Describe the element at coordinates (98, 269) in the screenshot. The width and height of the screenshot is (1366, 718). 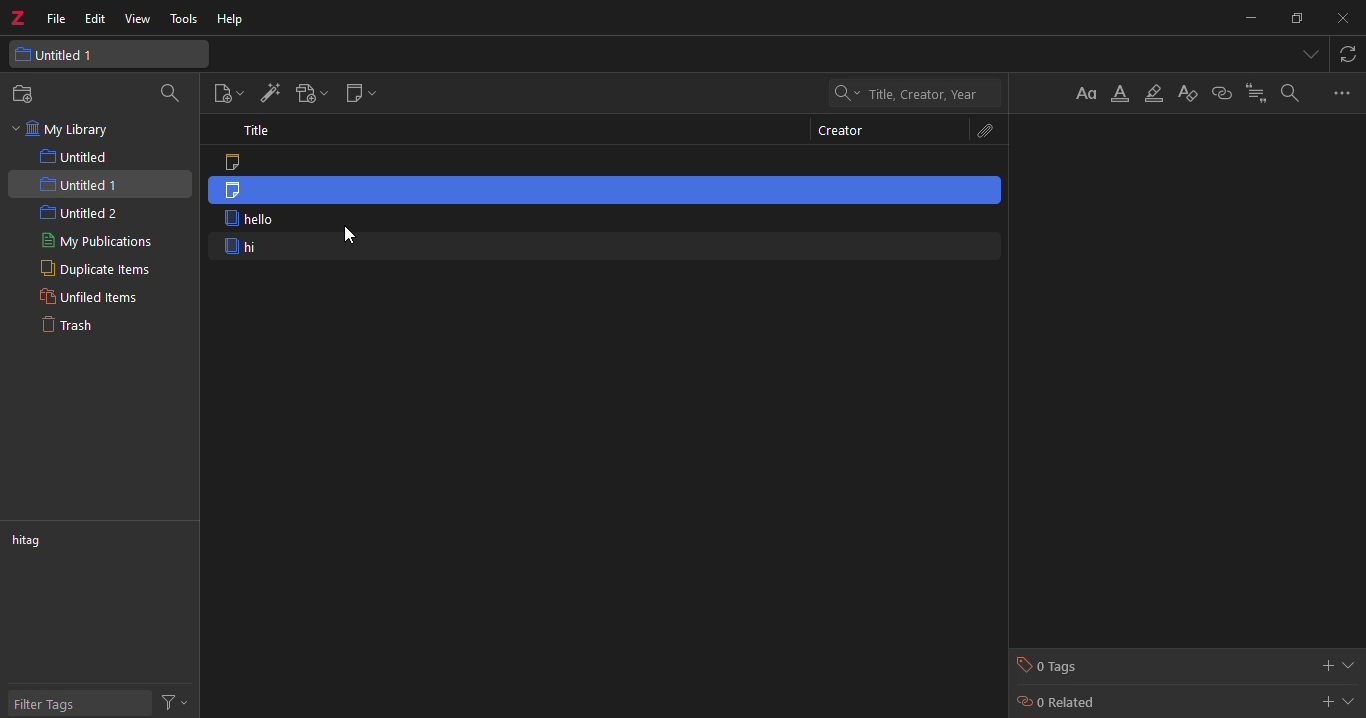
I see `duplicate items` at that location.